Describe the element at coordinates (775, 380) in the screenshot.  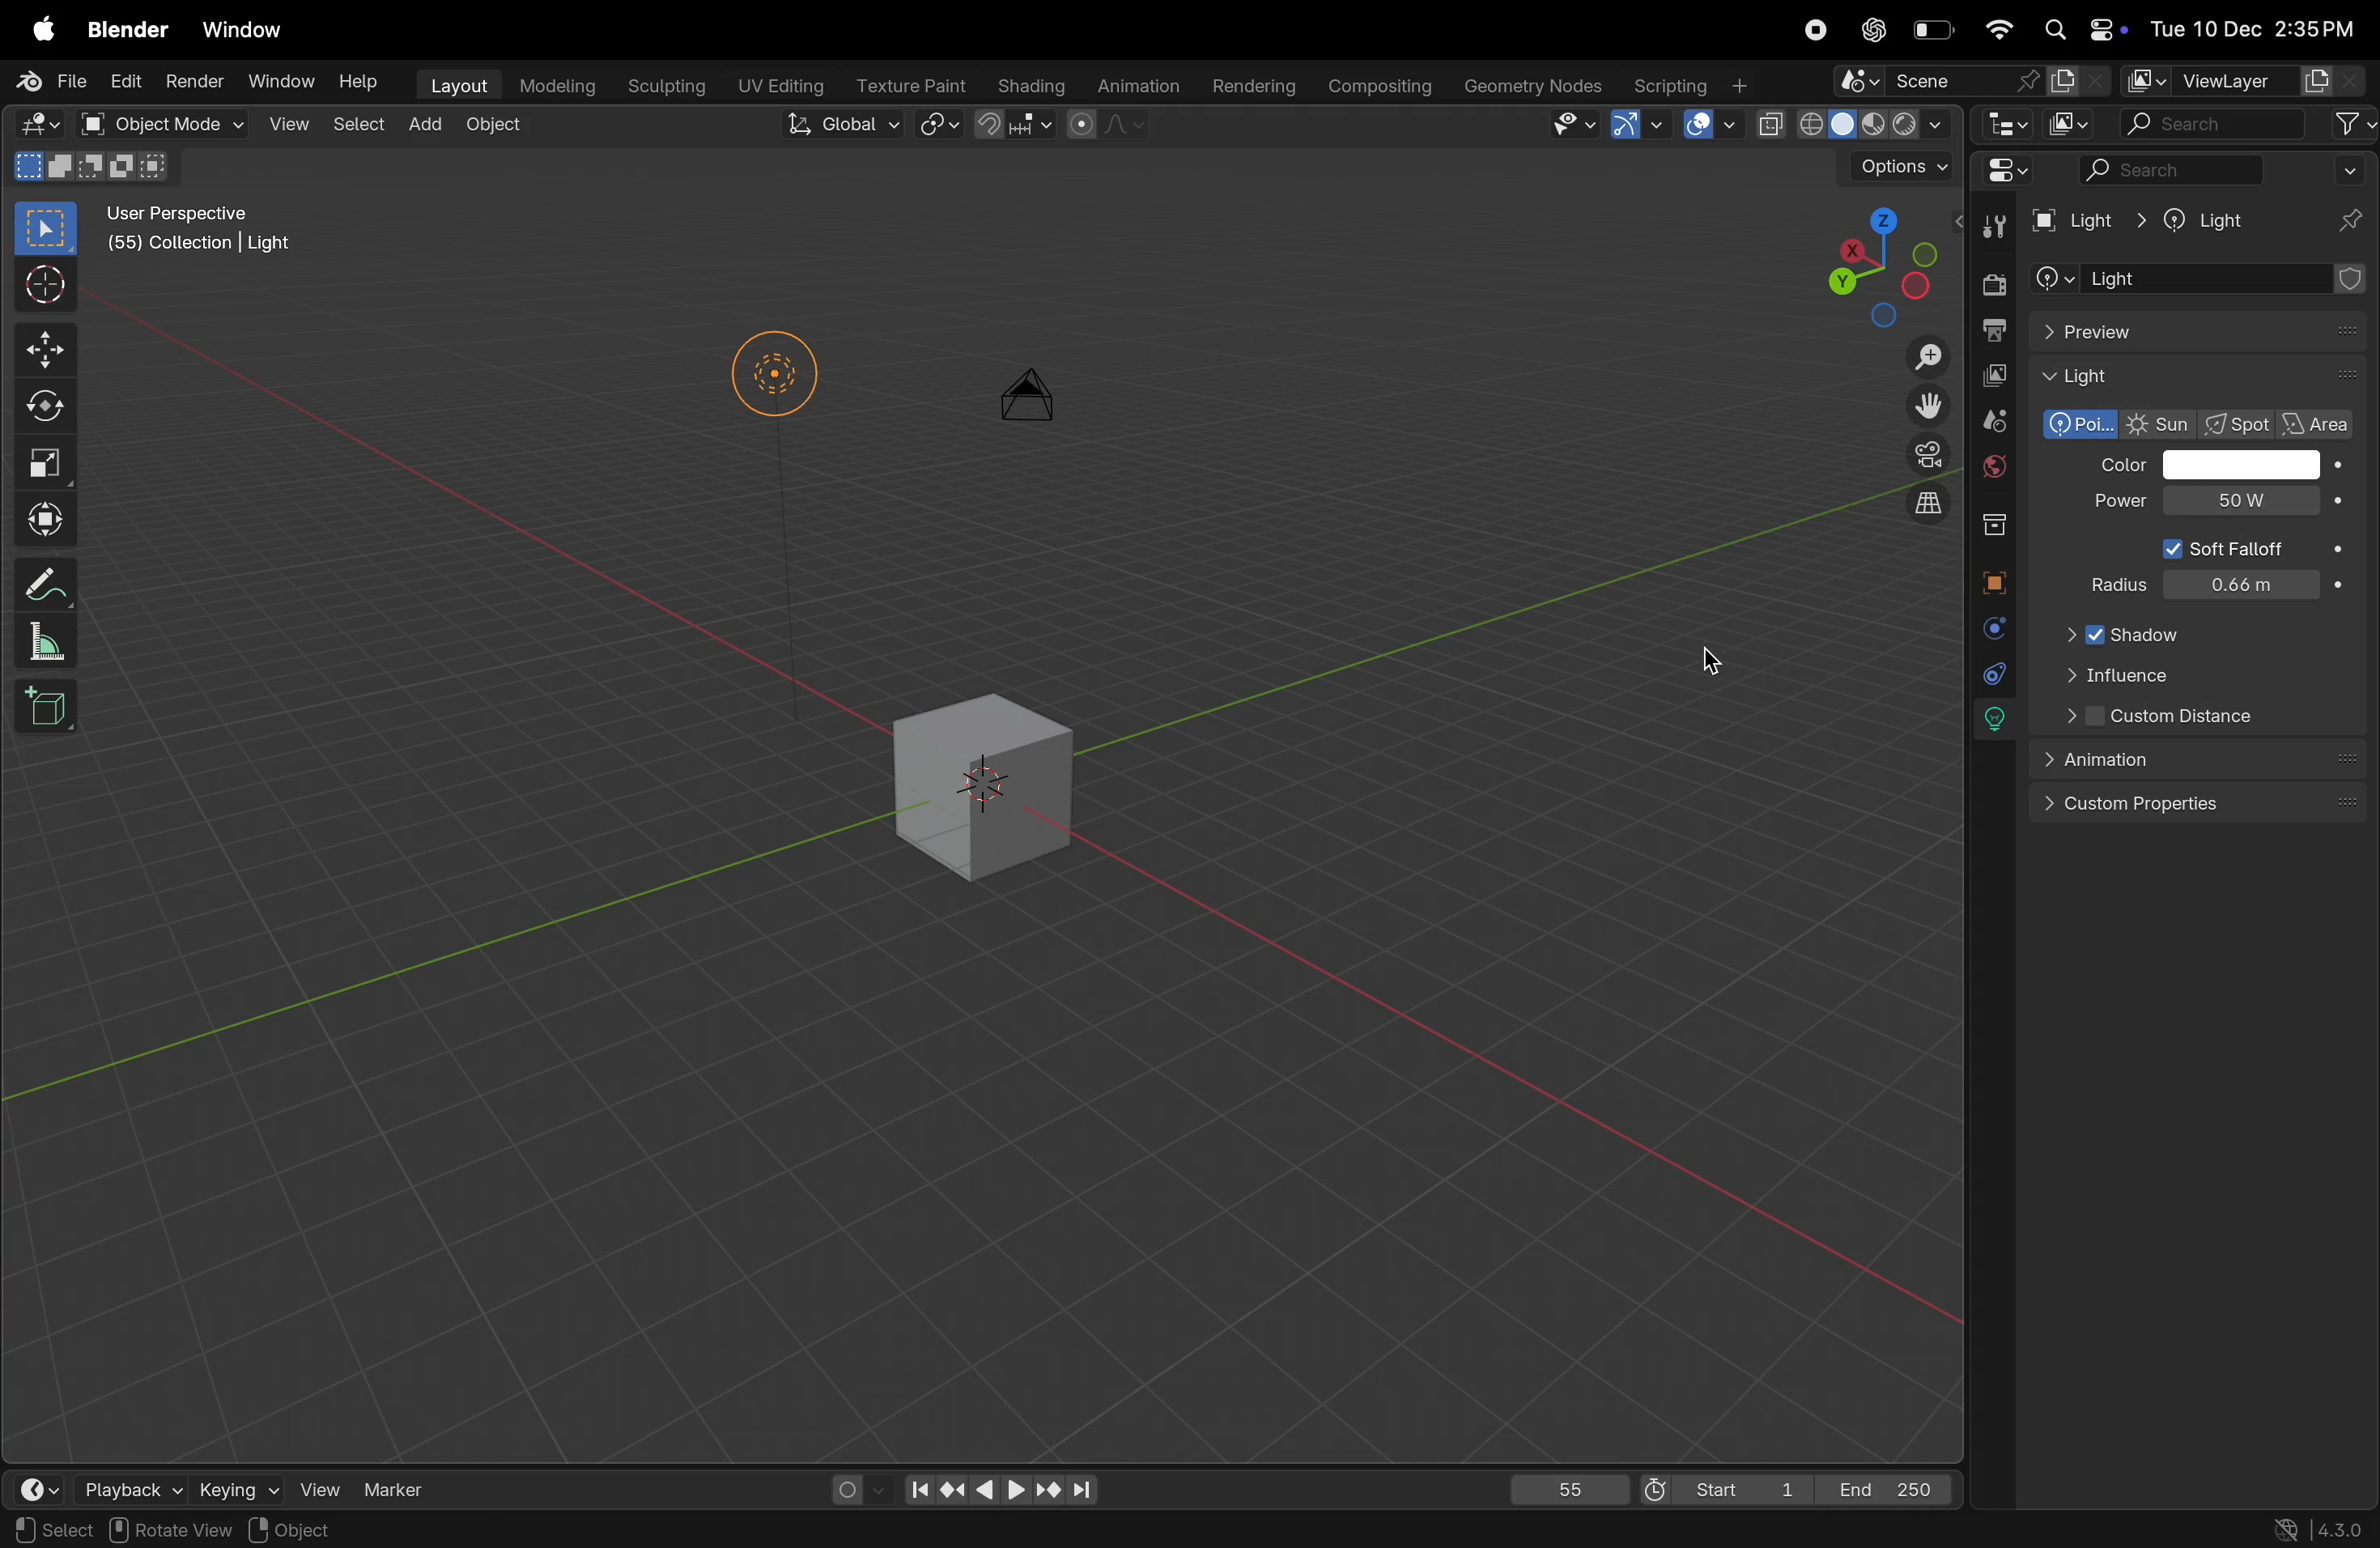
I see `Lights` at that location.